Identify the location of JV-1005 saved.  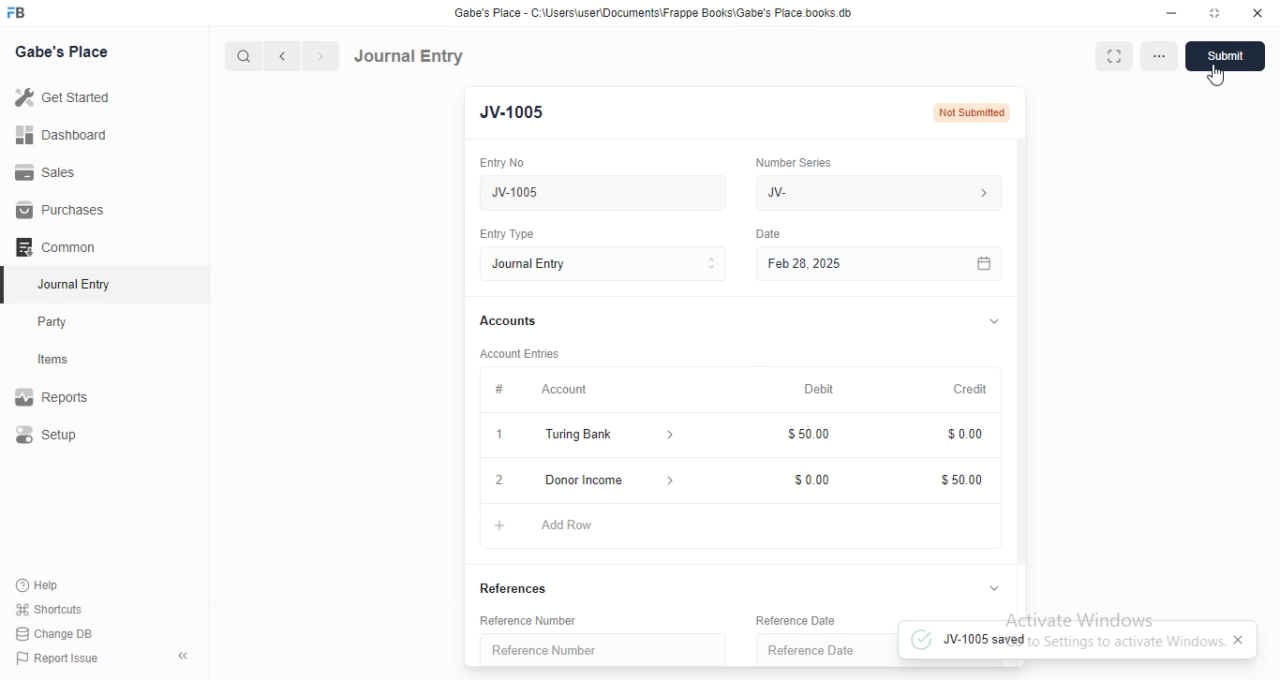
(1077, 639).